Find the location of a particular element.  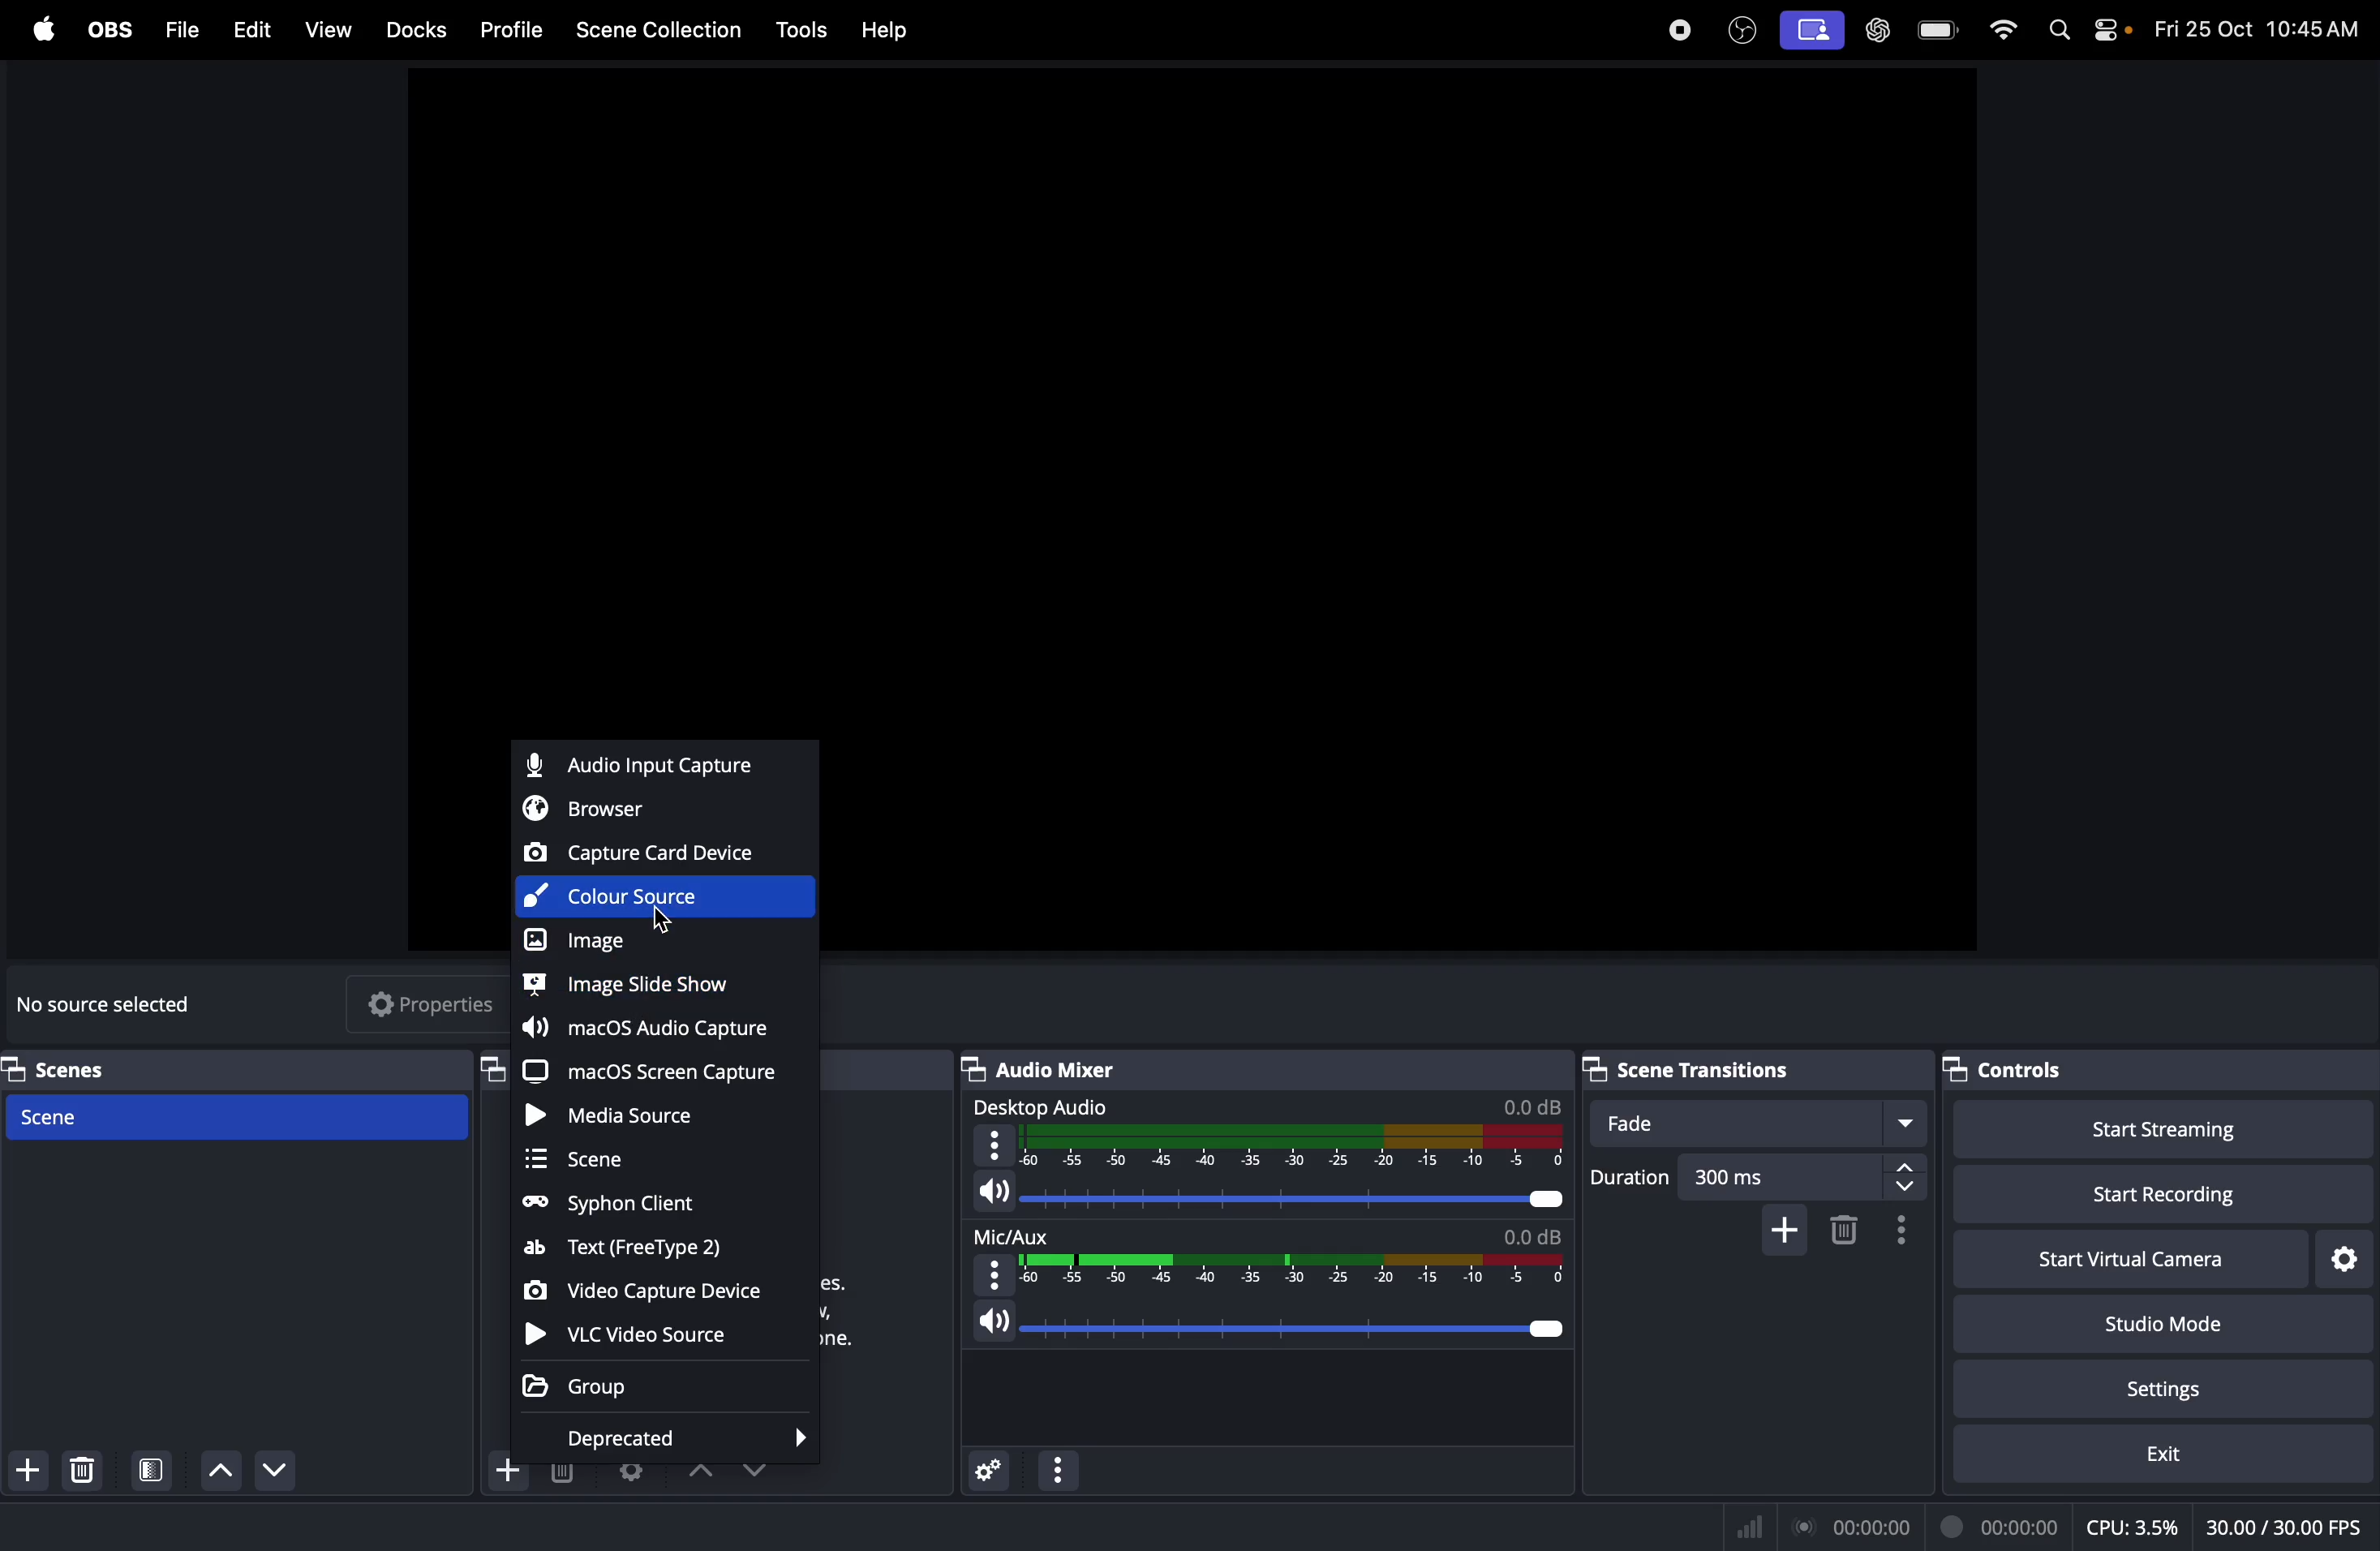

chat gpt is located at coordinates (1876, 32).